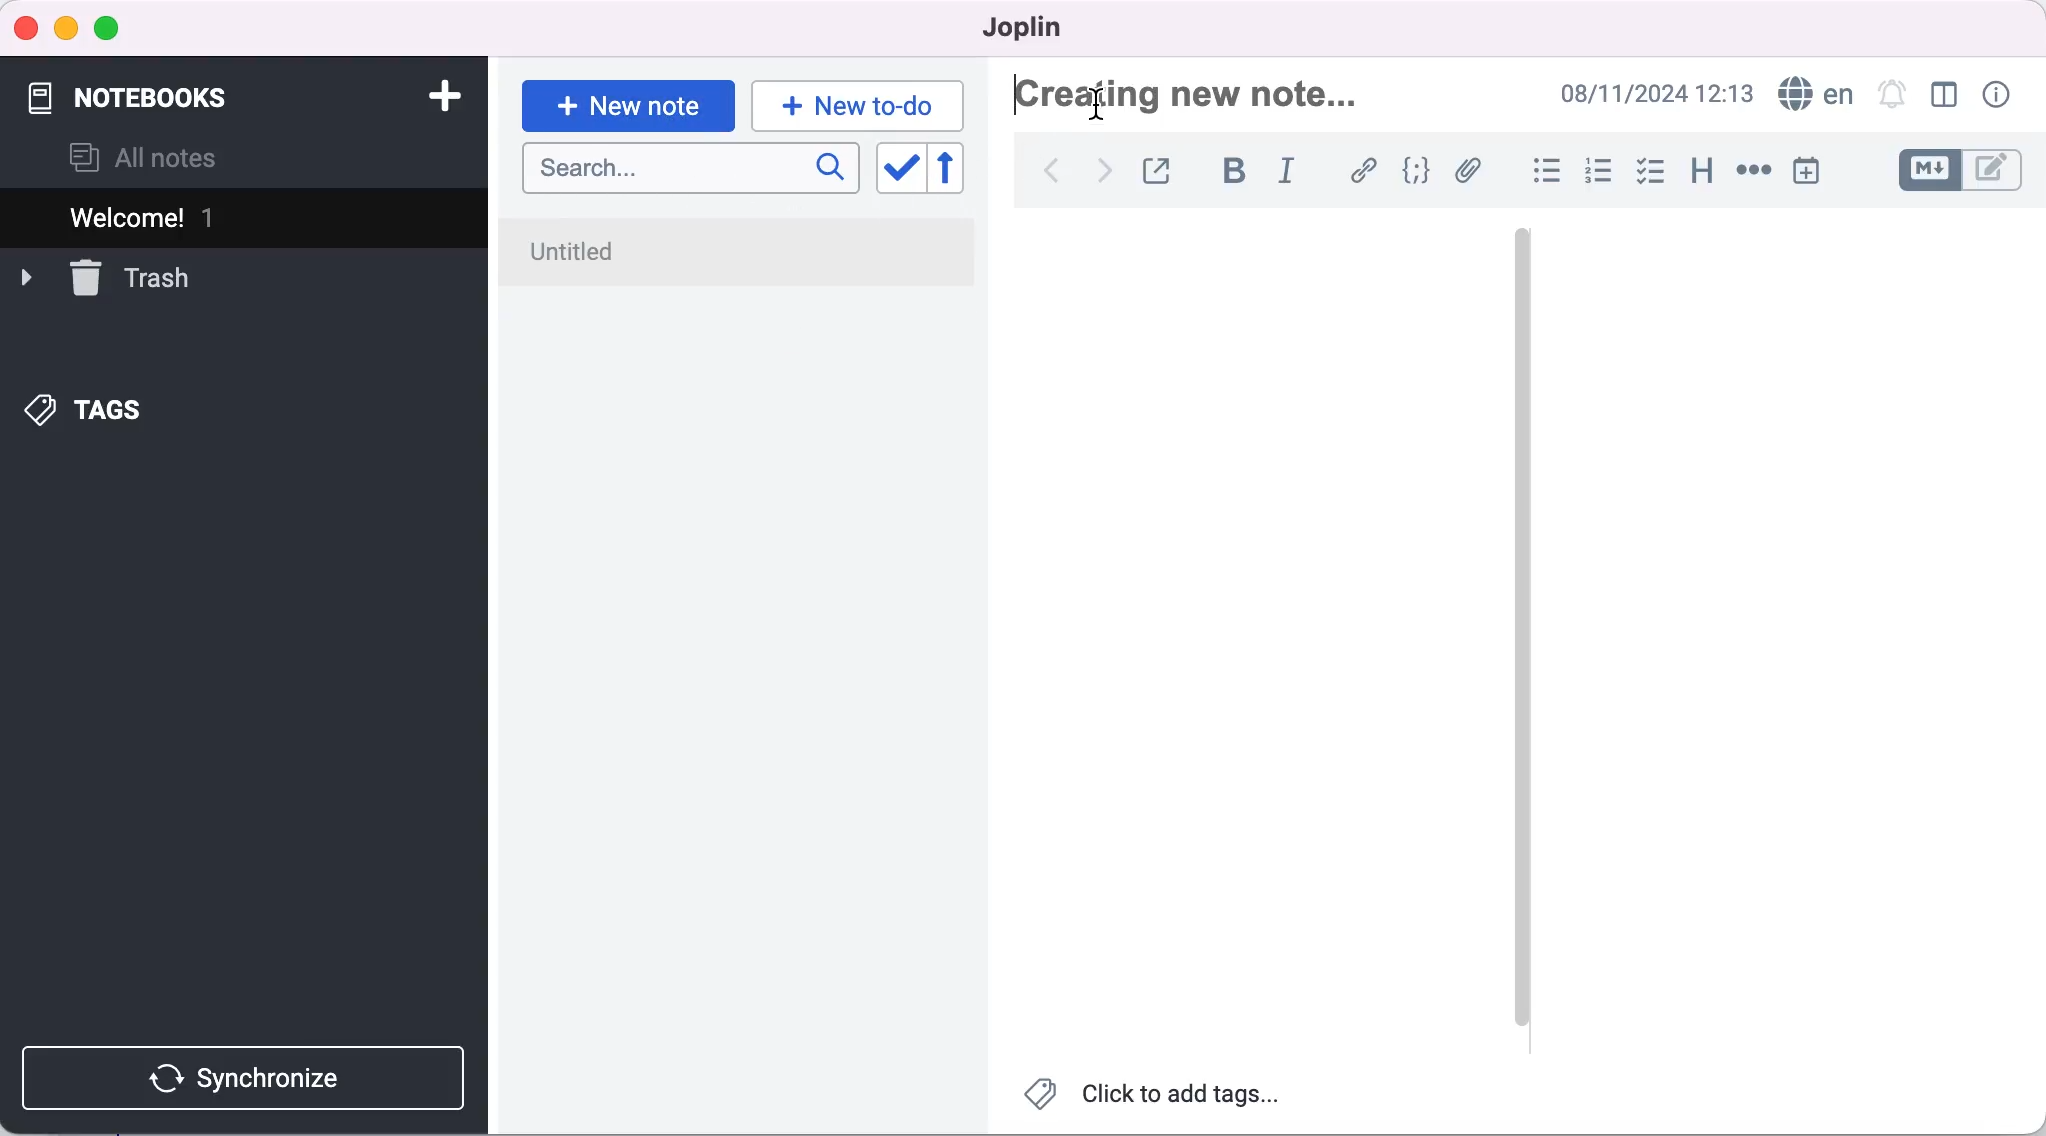 This screenshot has height=1136, width=2046. Describe the element at coordinates (1292, 174) in the screenshot. I see `italic` at that location.